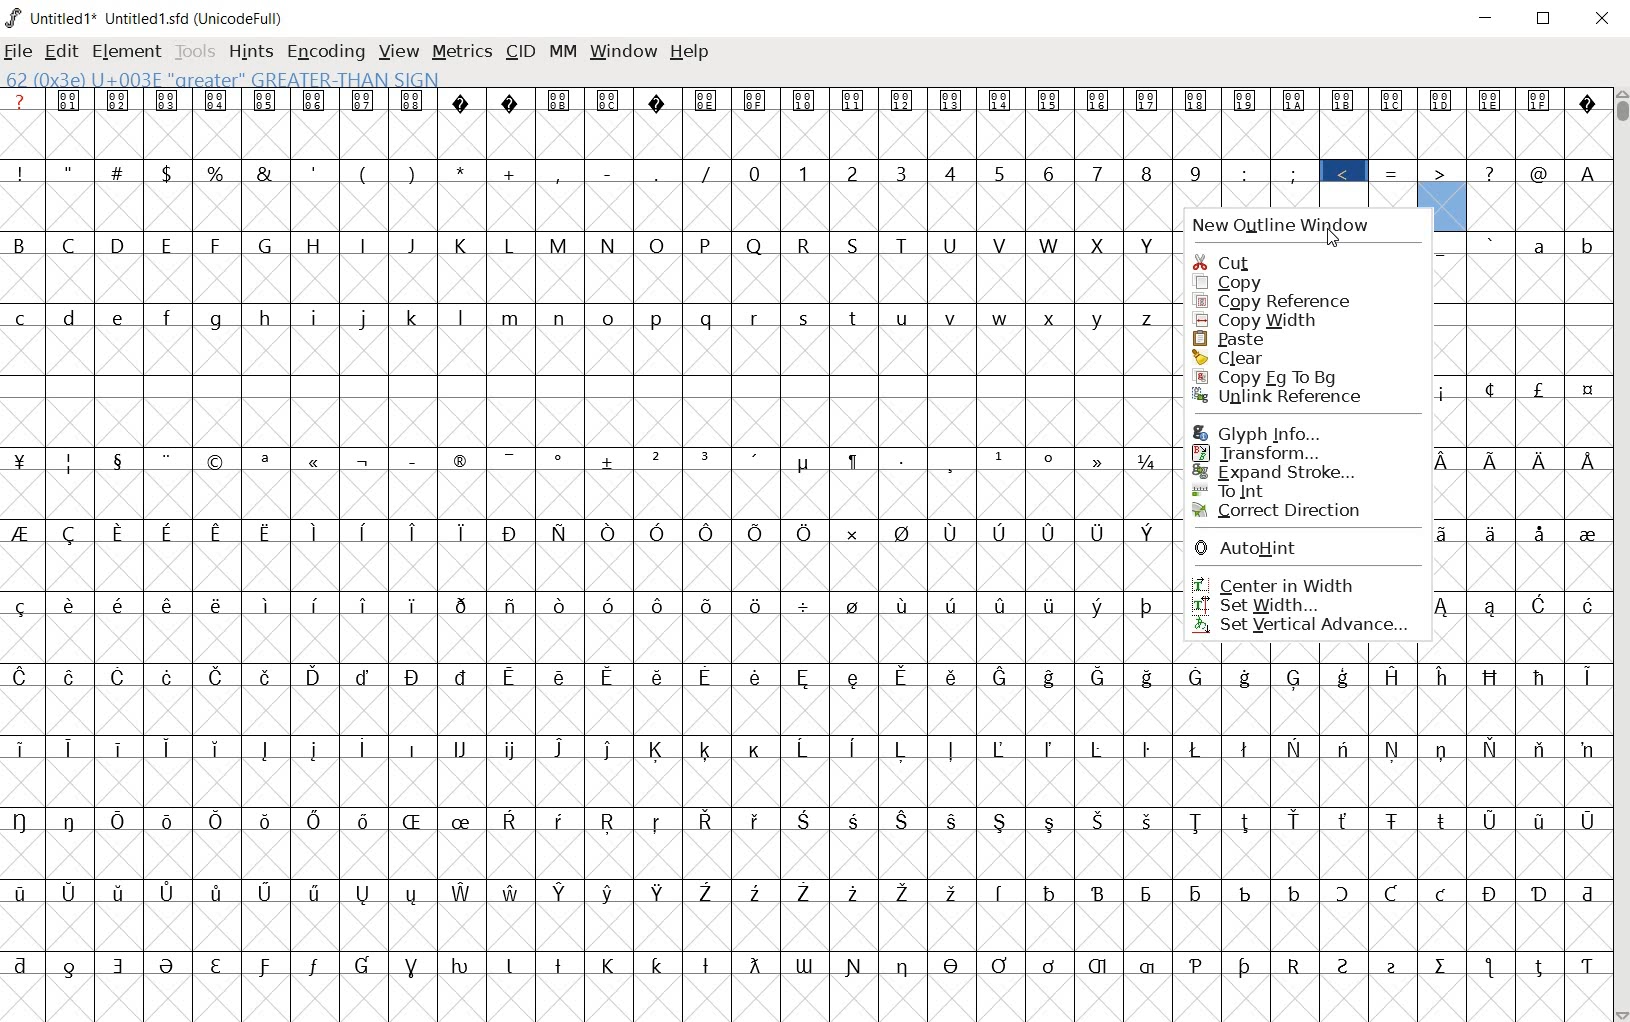  I want to click on glyphs, so click(586, 547).